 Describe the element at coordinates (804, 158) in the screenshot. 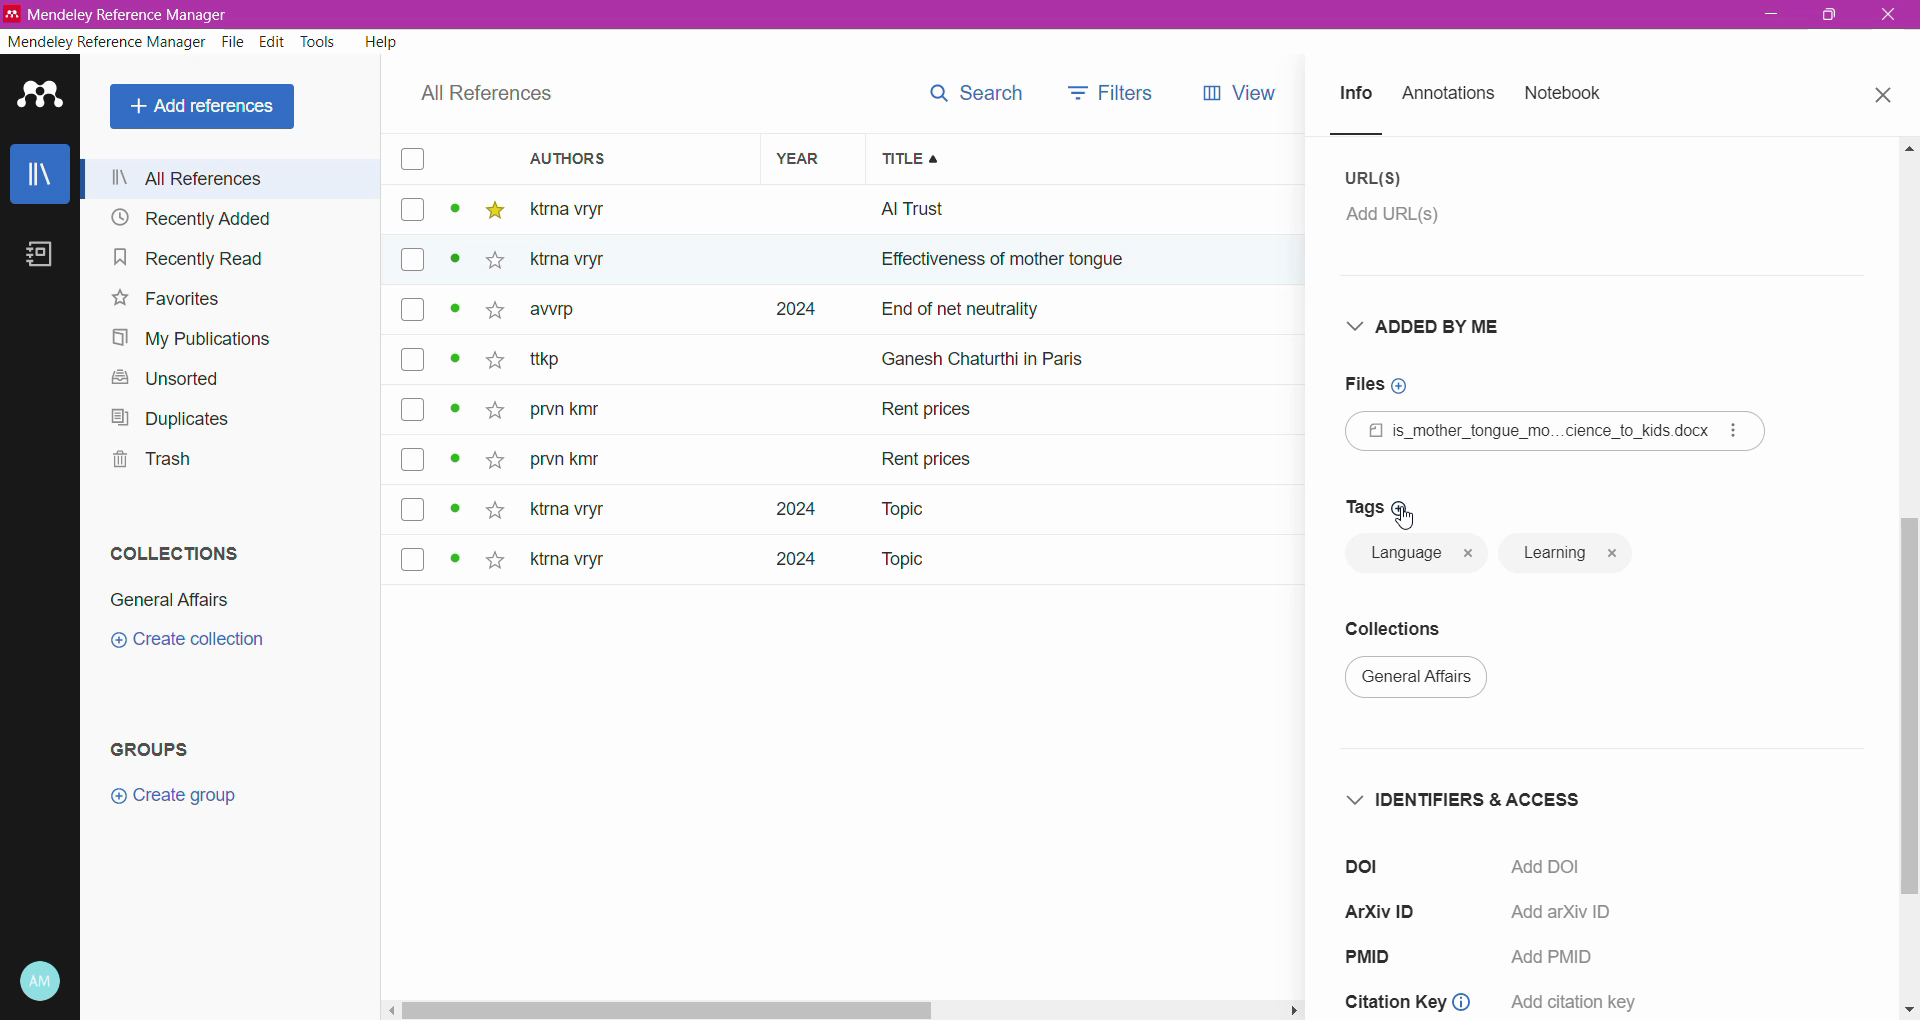

I see `Year` at that location.